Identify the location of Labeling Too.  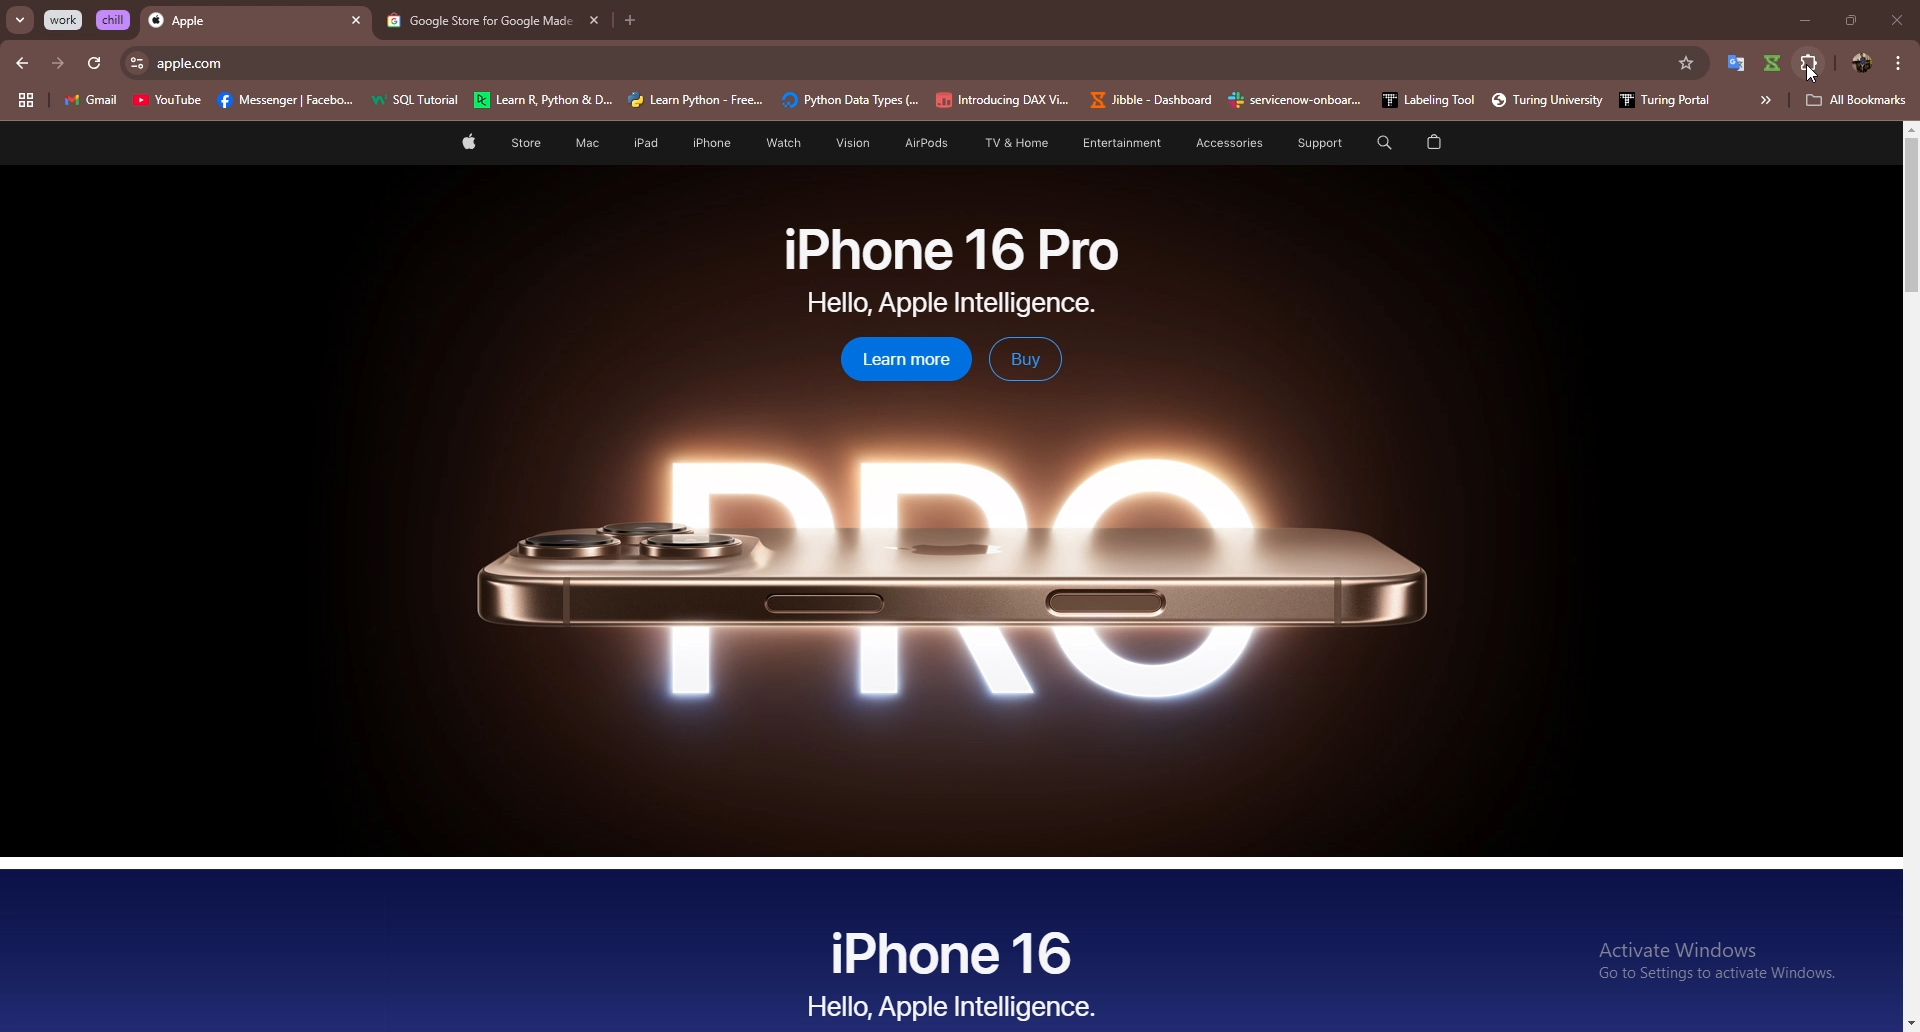
(1425, 100).